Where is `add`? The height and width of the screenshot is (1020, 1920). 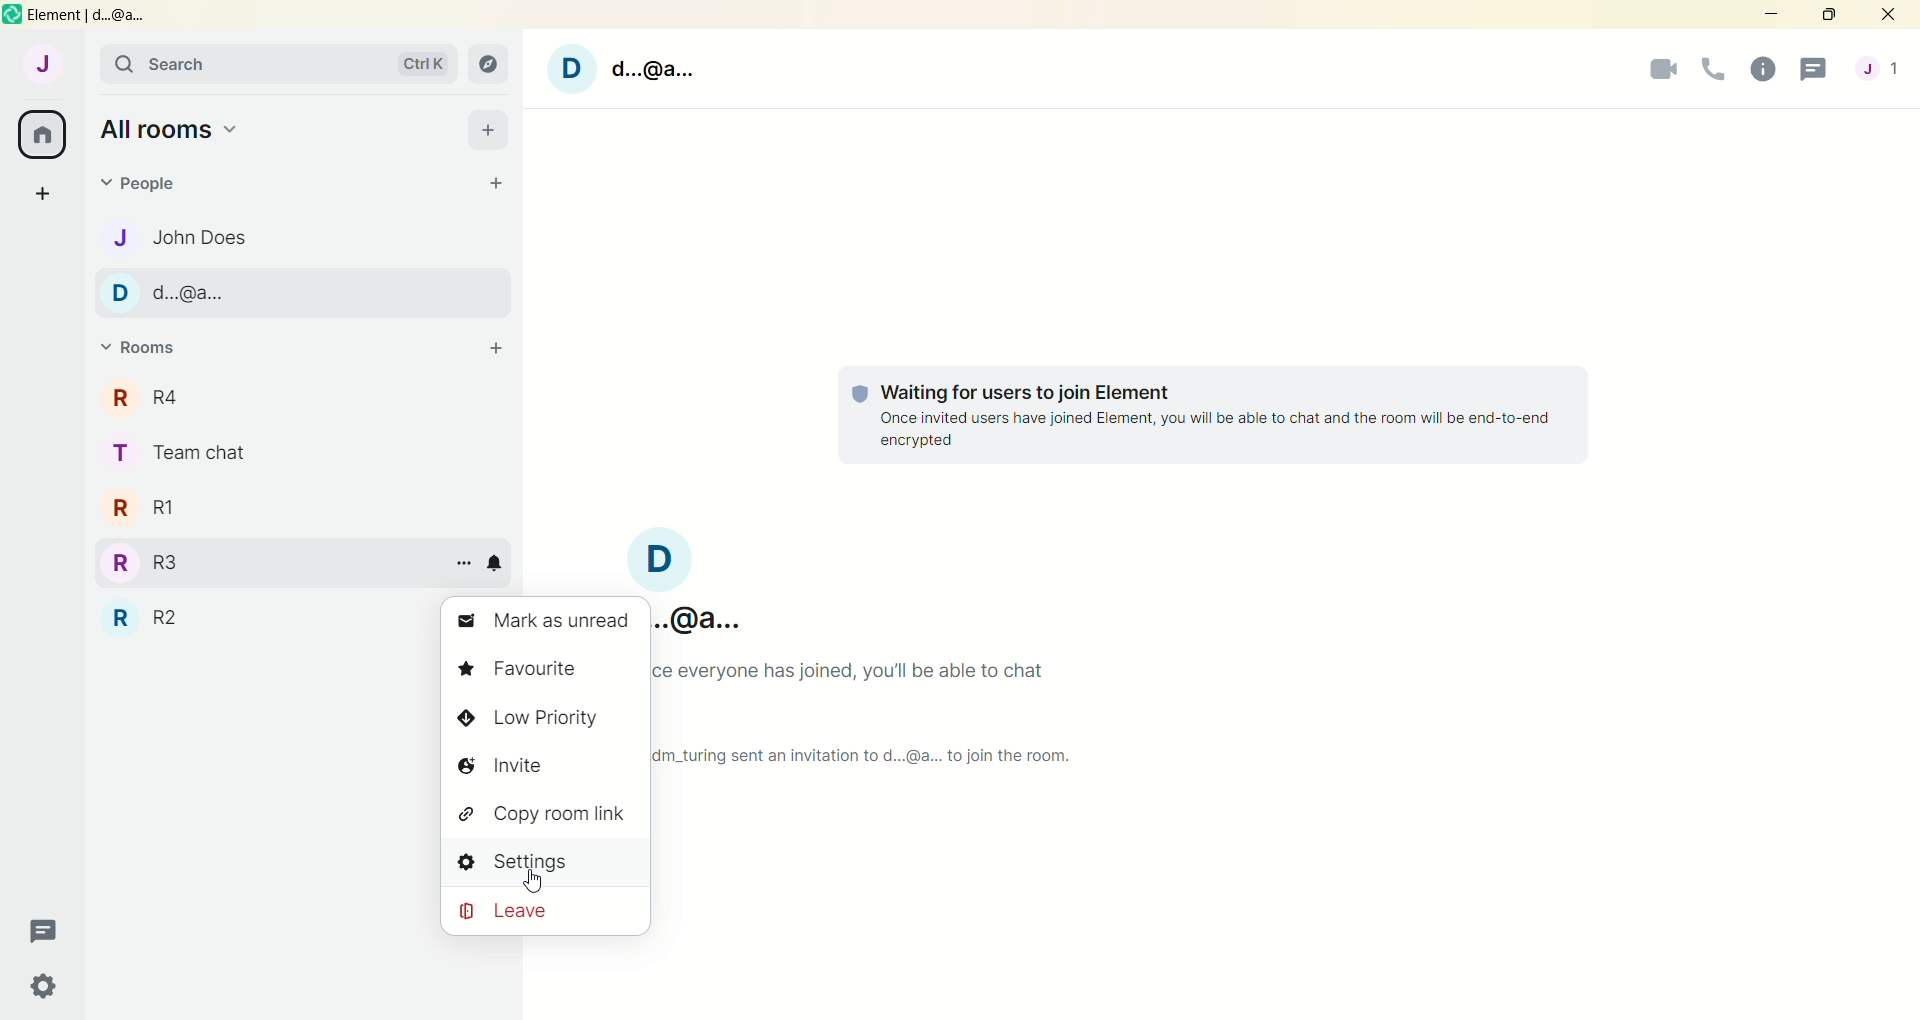
add is located at coordinates (491, 351).